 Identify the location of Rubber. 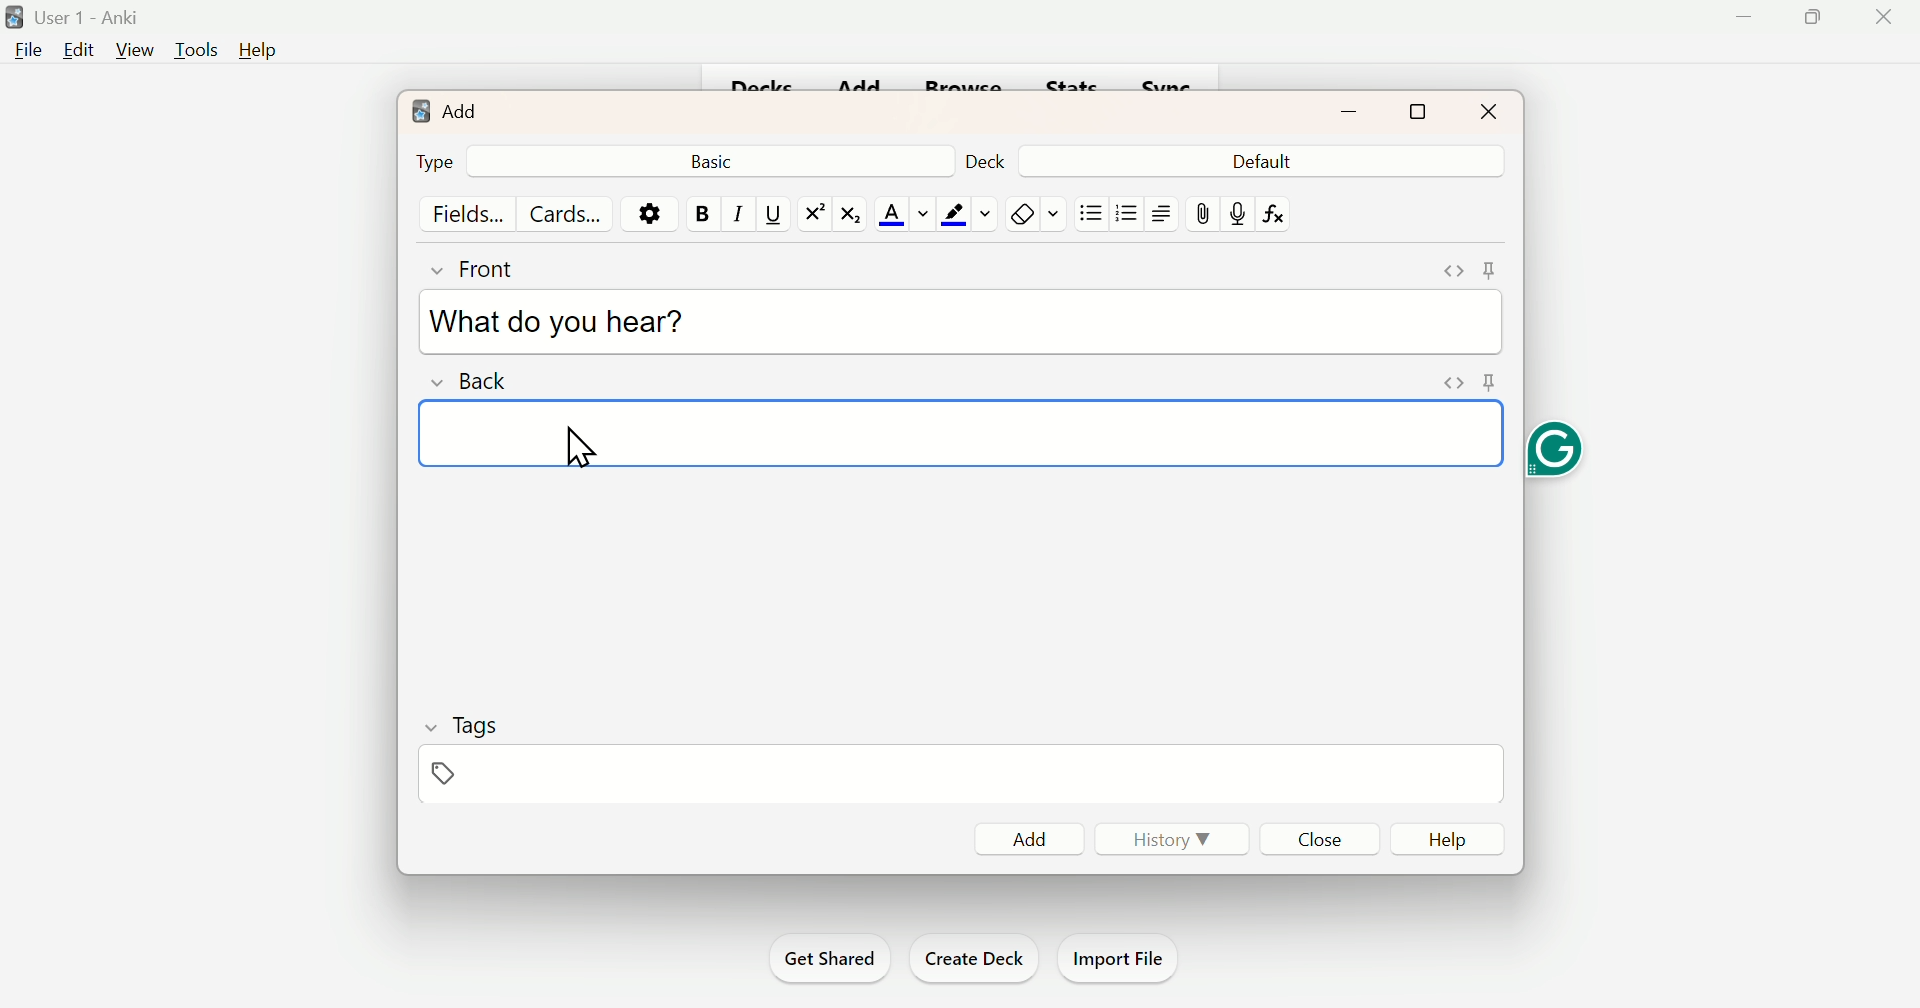
(1036, 212).